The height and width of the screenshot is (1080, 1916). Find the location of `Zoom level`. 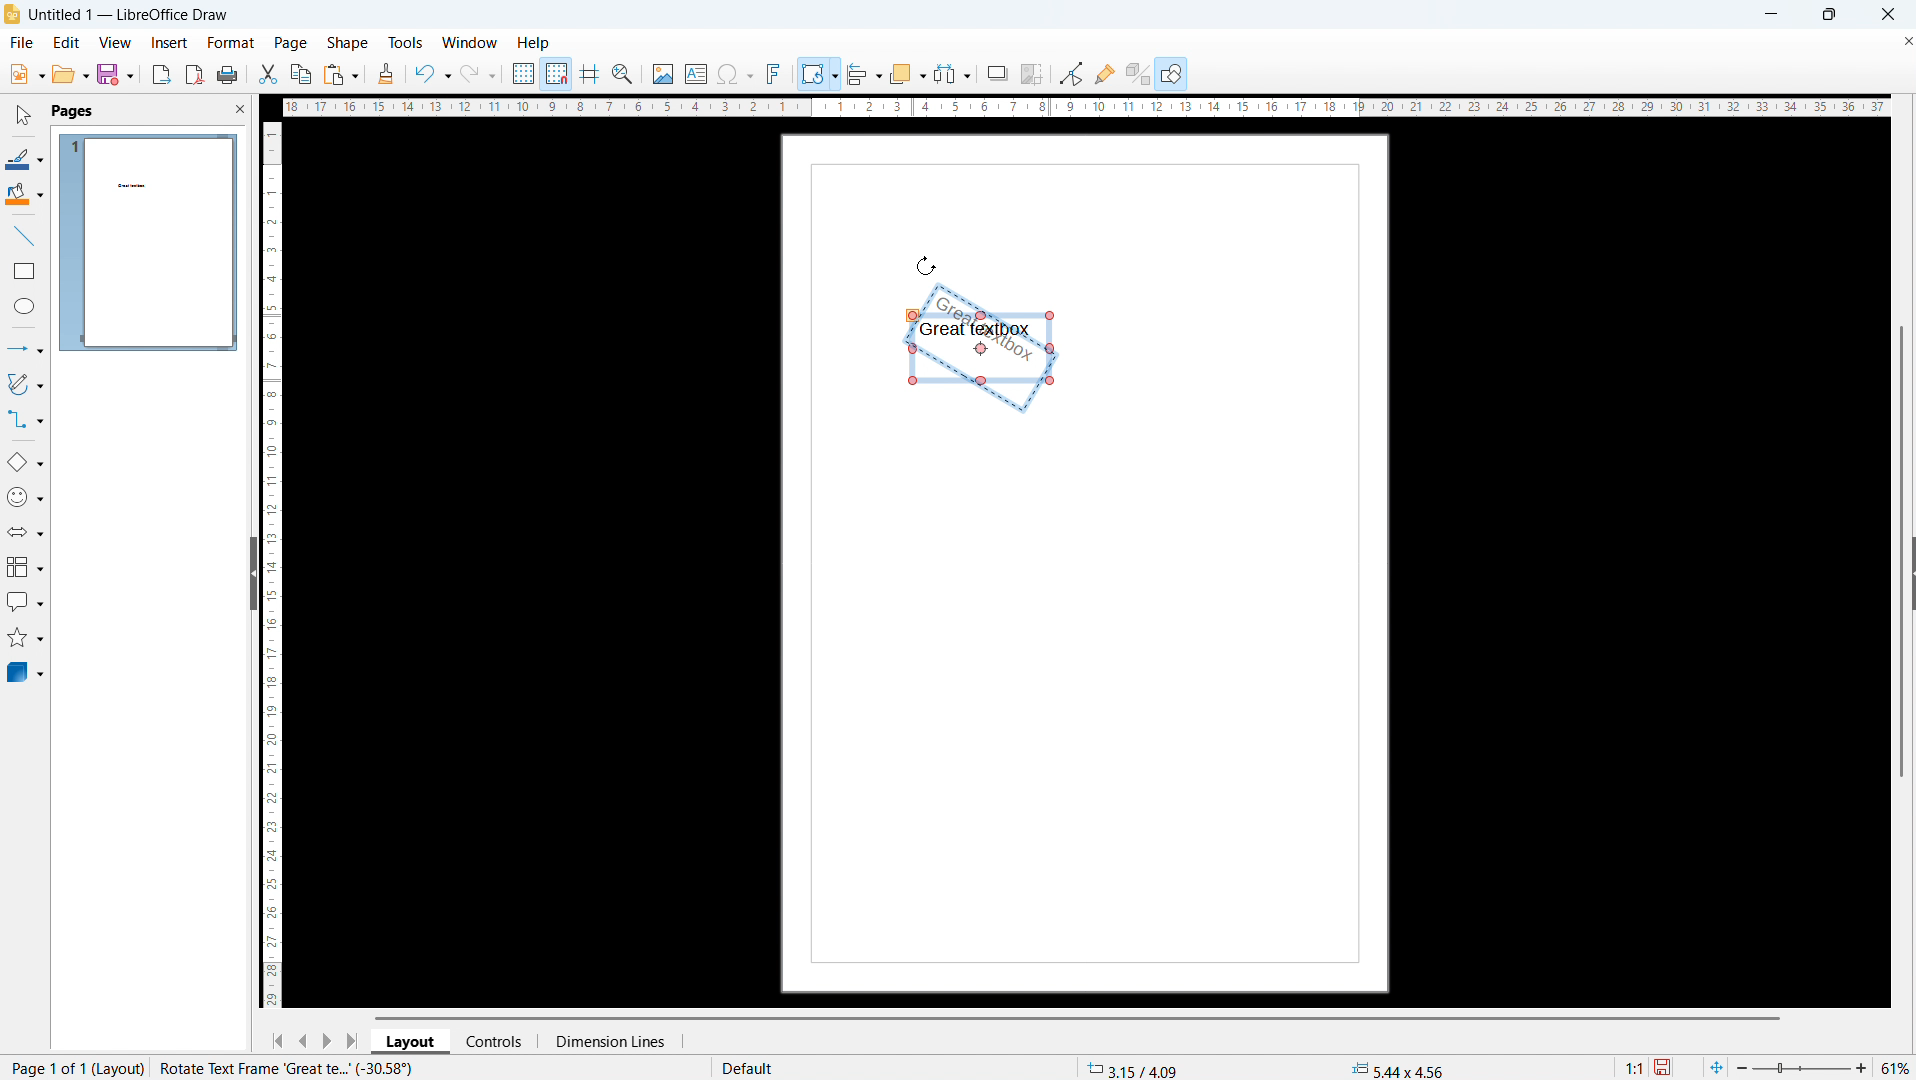

Zoom level is located at coordinates (1897, 1069).